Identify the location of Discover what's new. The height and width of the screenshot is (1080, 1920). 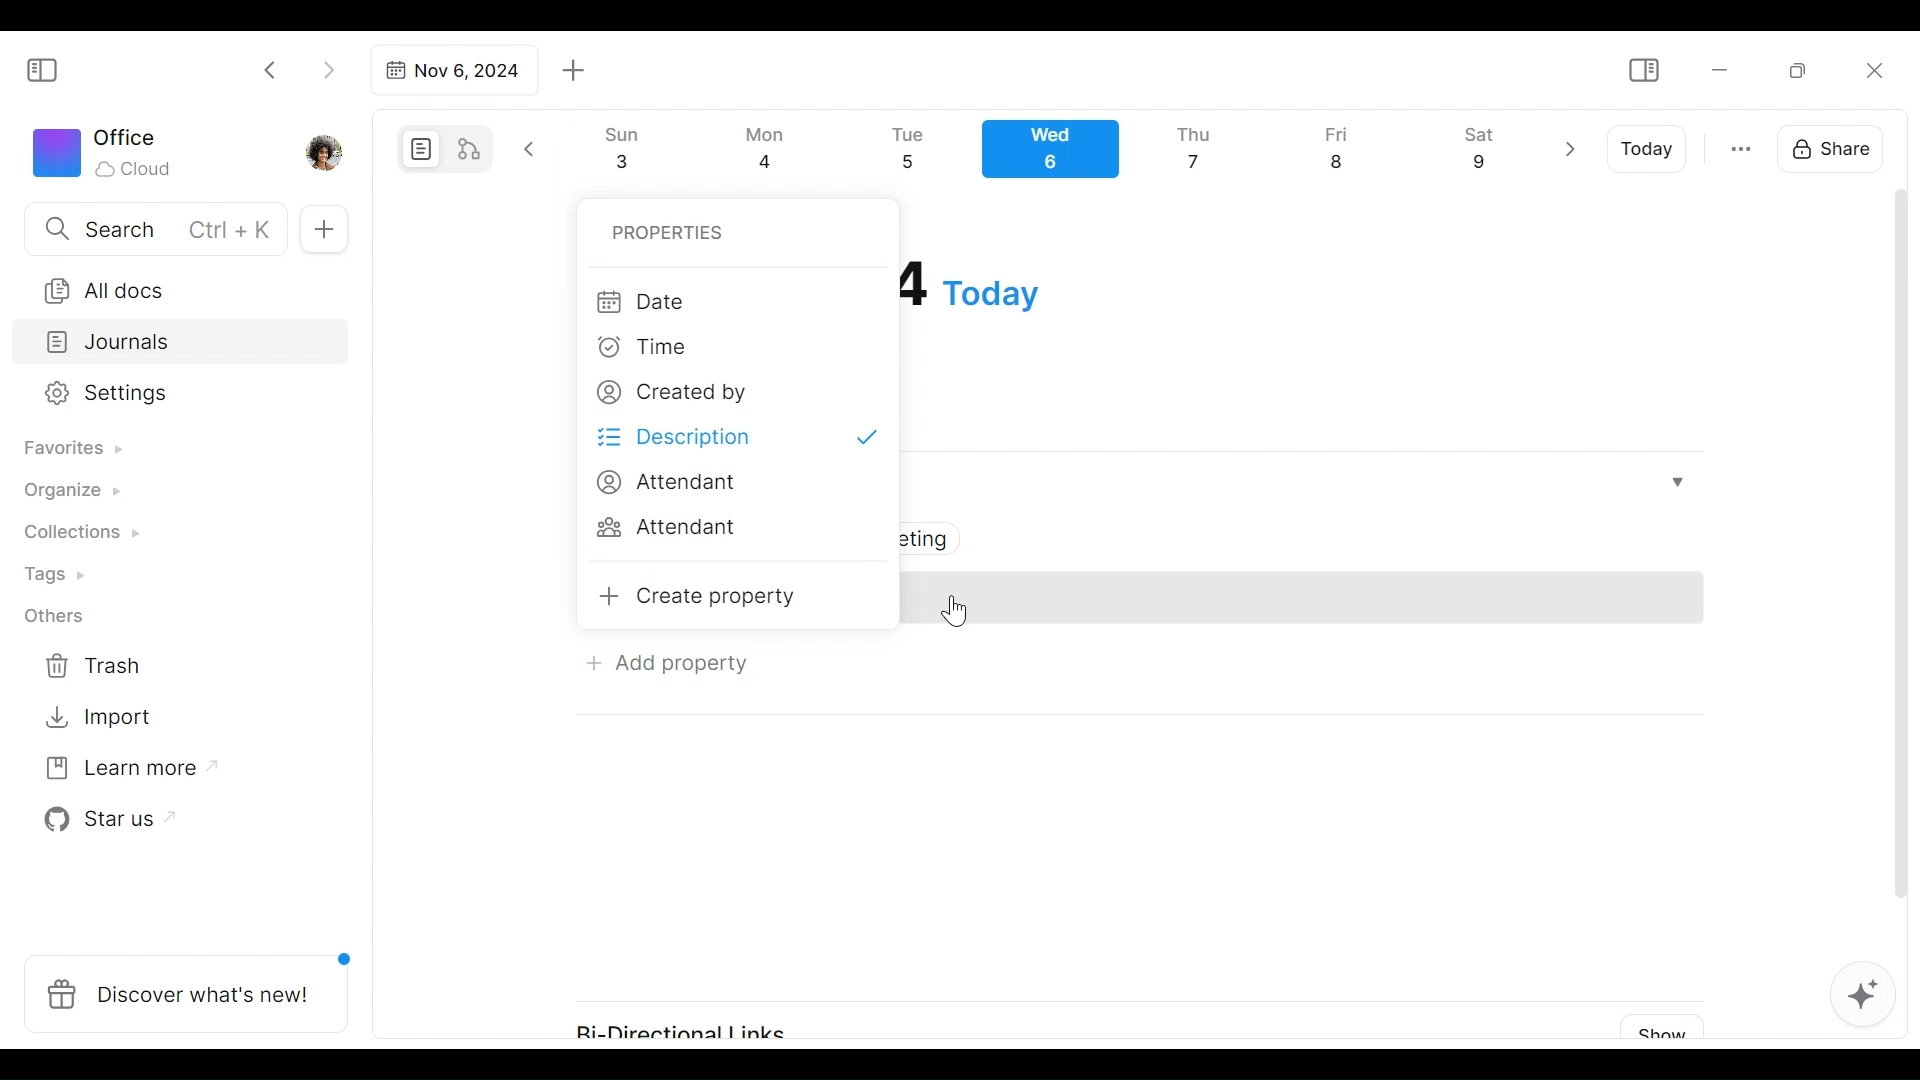
(194, 983).